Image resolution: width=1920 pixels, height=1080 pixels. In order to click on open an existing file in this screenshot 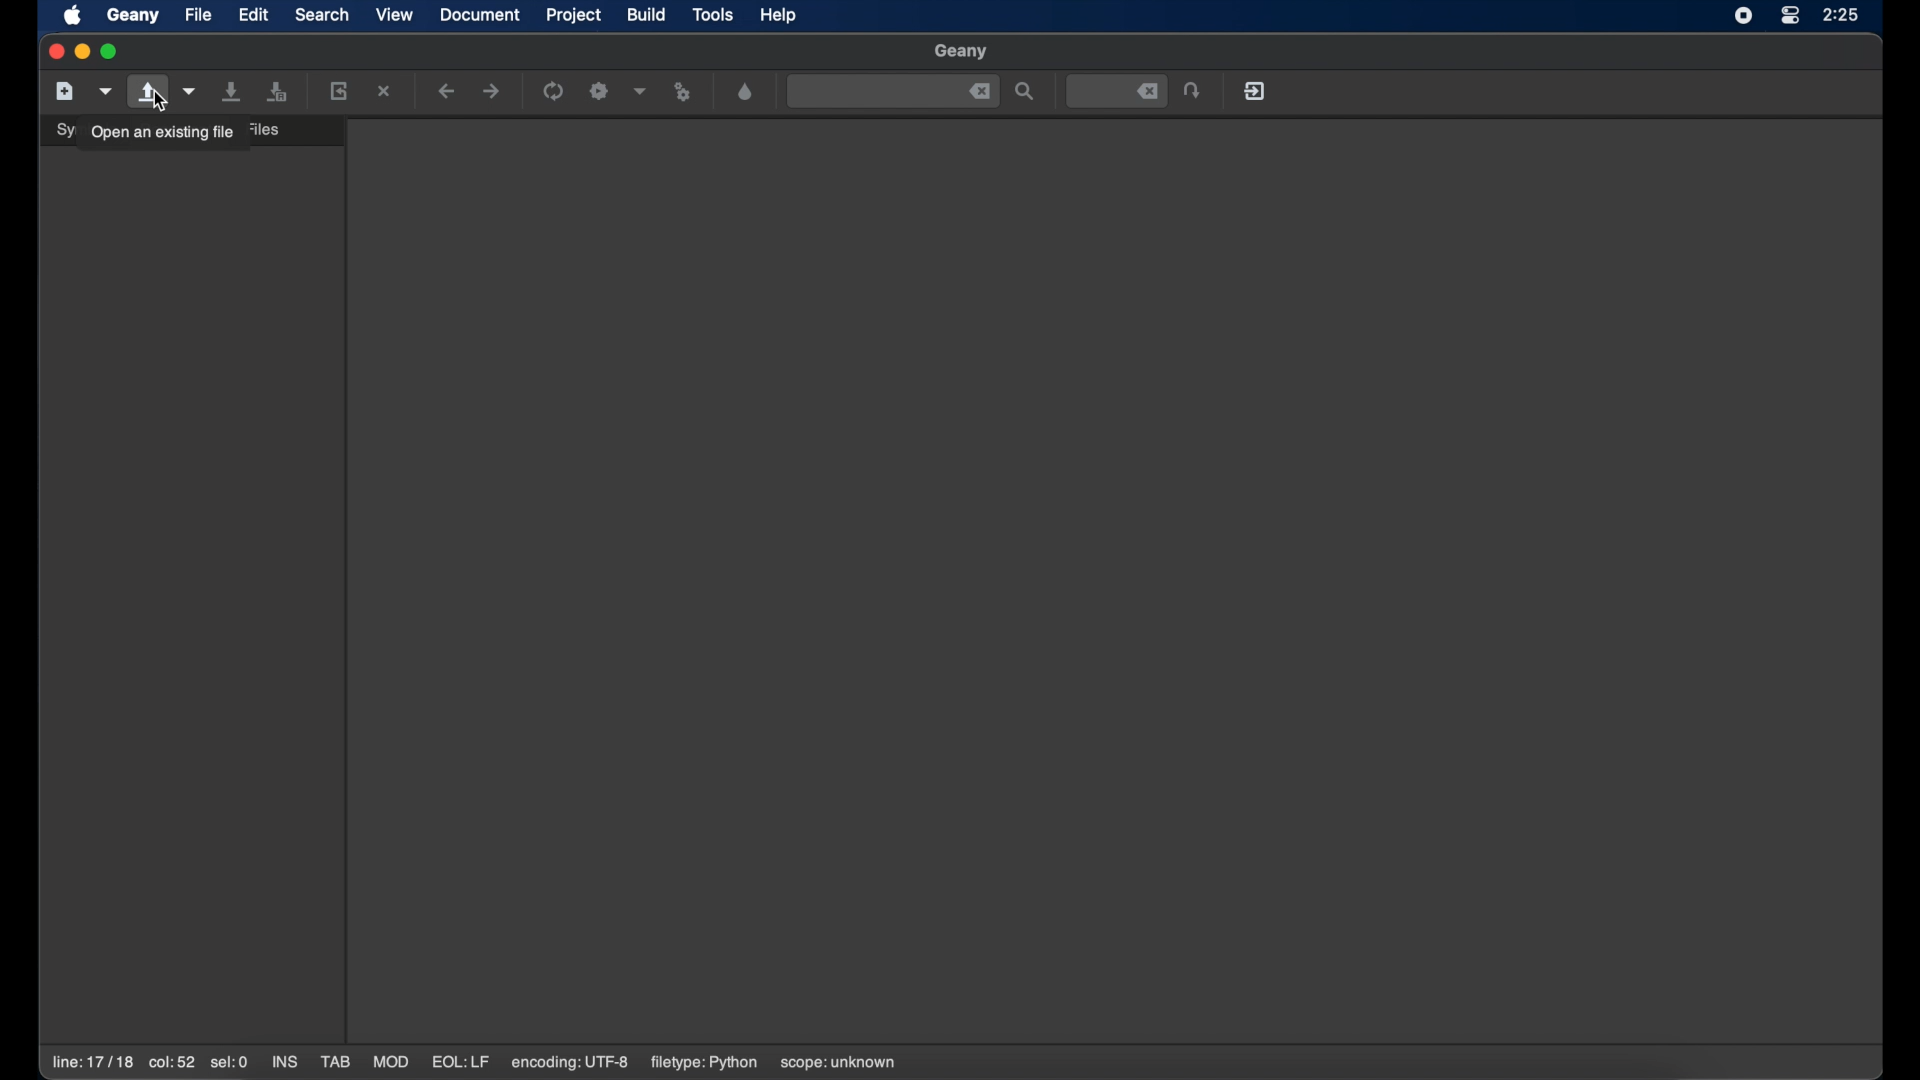, I will do `click(149, 92)`.